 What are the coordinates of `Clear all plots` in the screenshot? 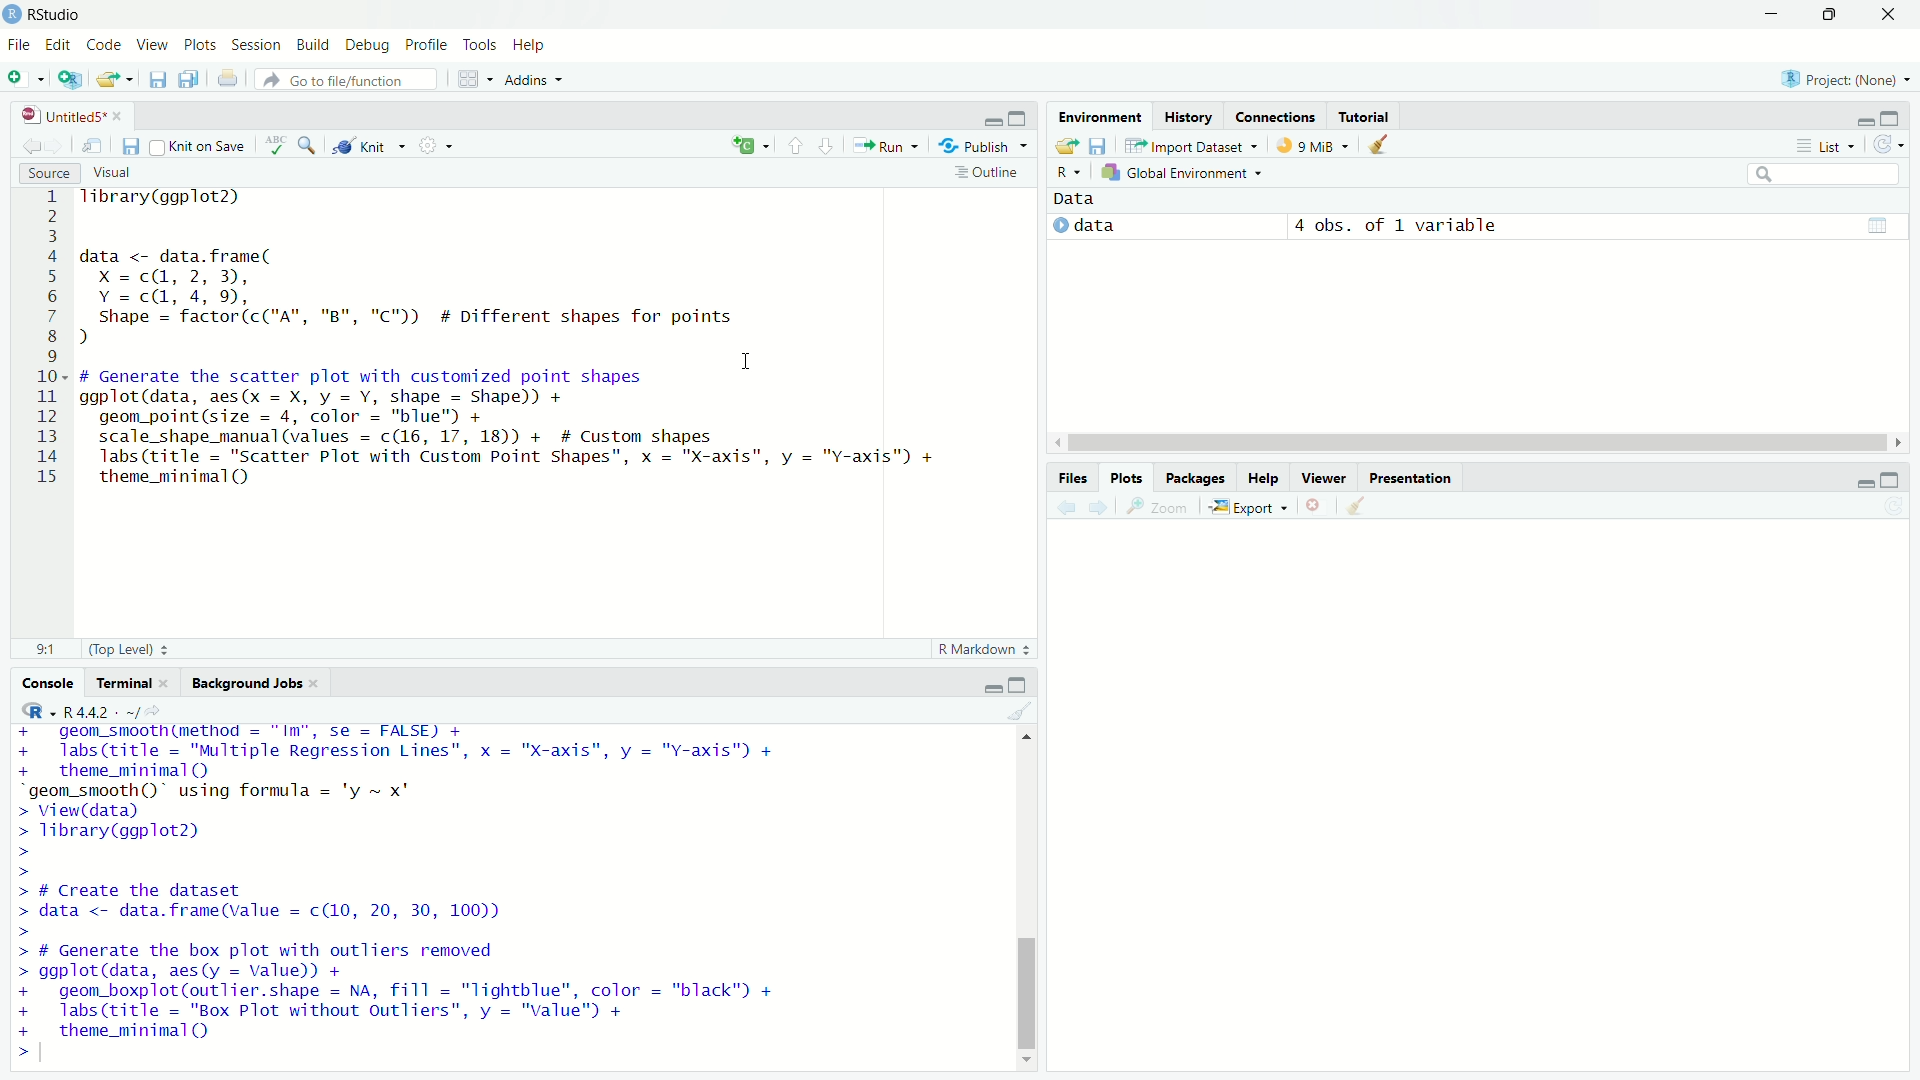 It's located at (1355, 505).